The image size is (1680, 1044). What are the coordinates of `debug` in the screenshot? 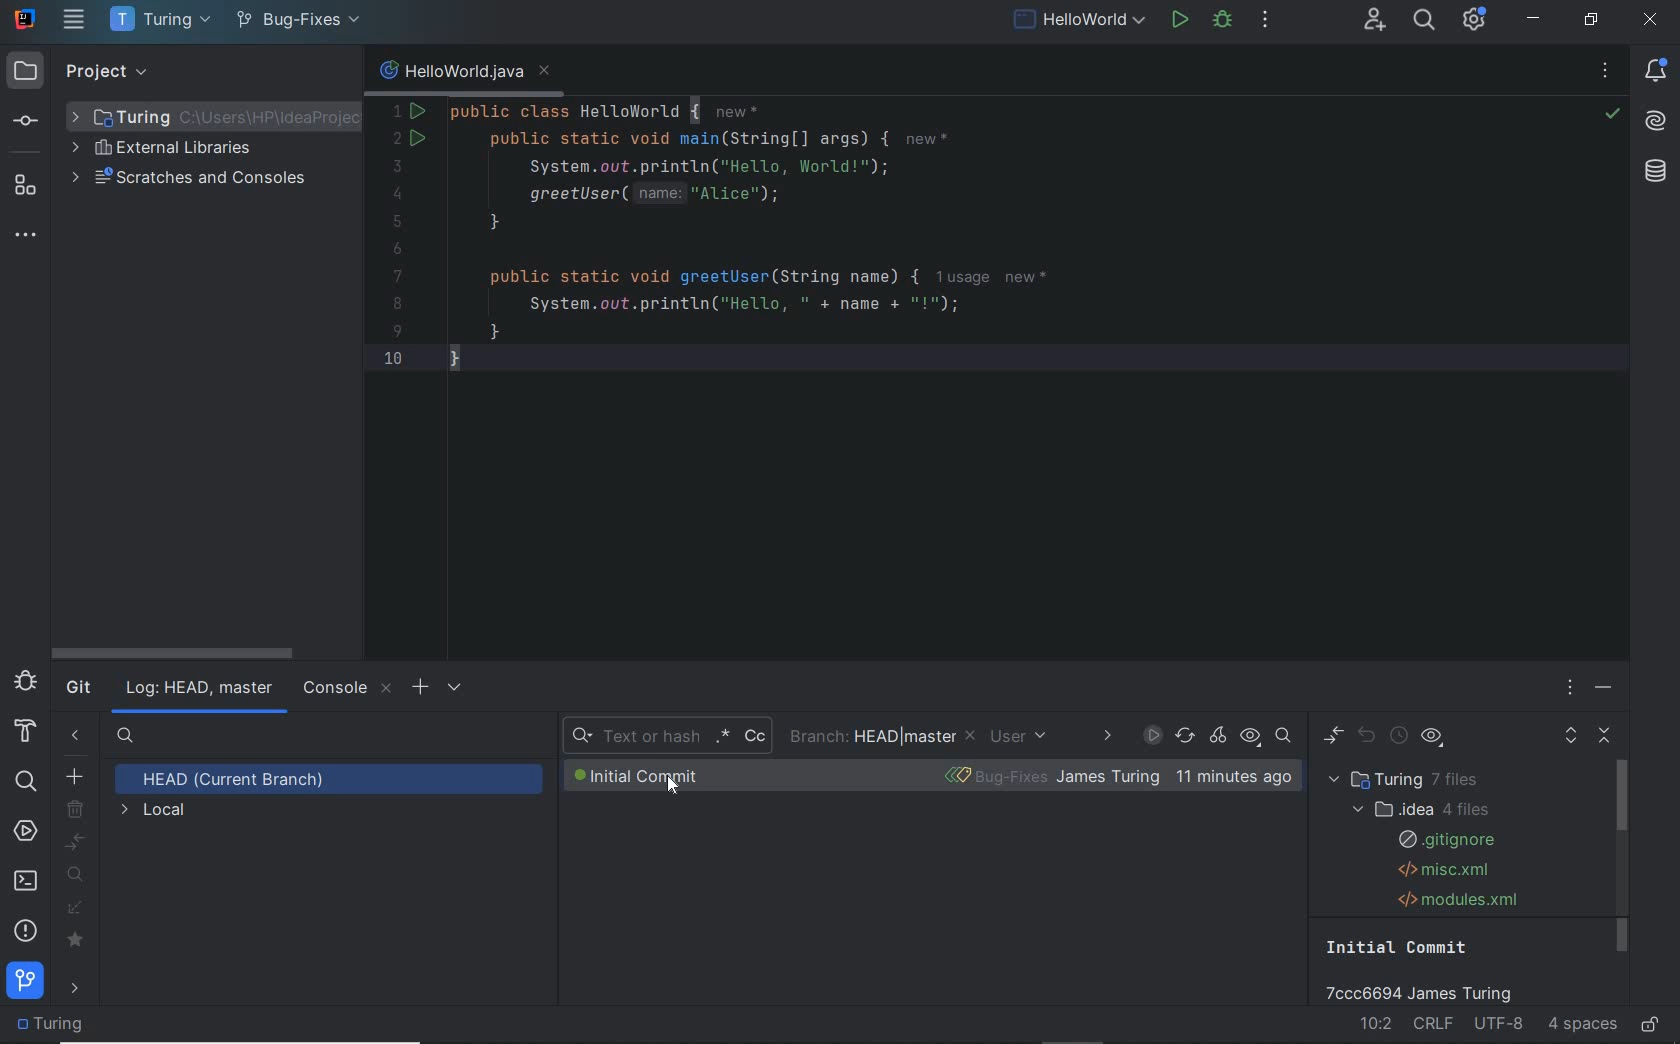 It's located at (25, 681).